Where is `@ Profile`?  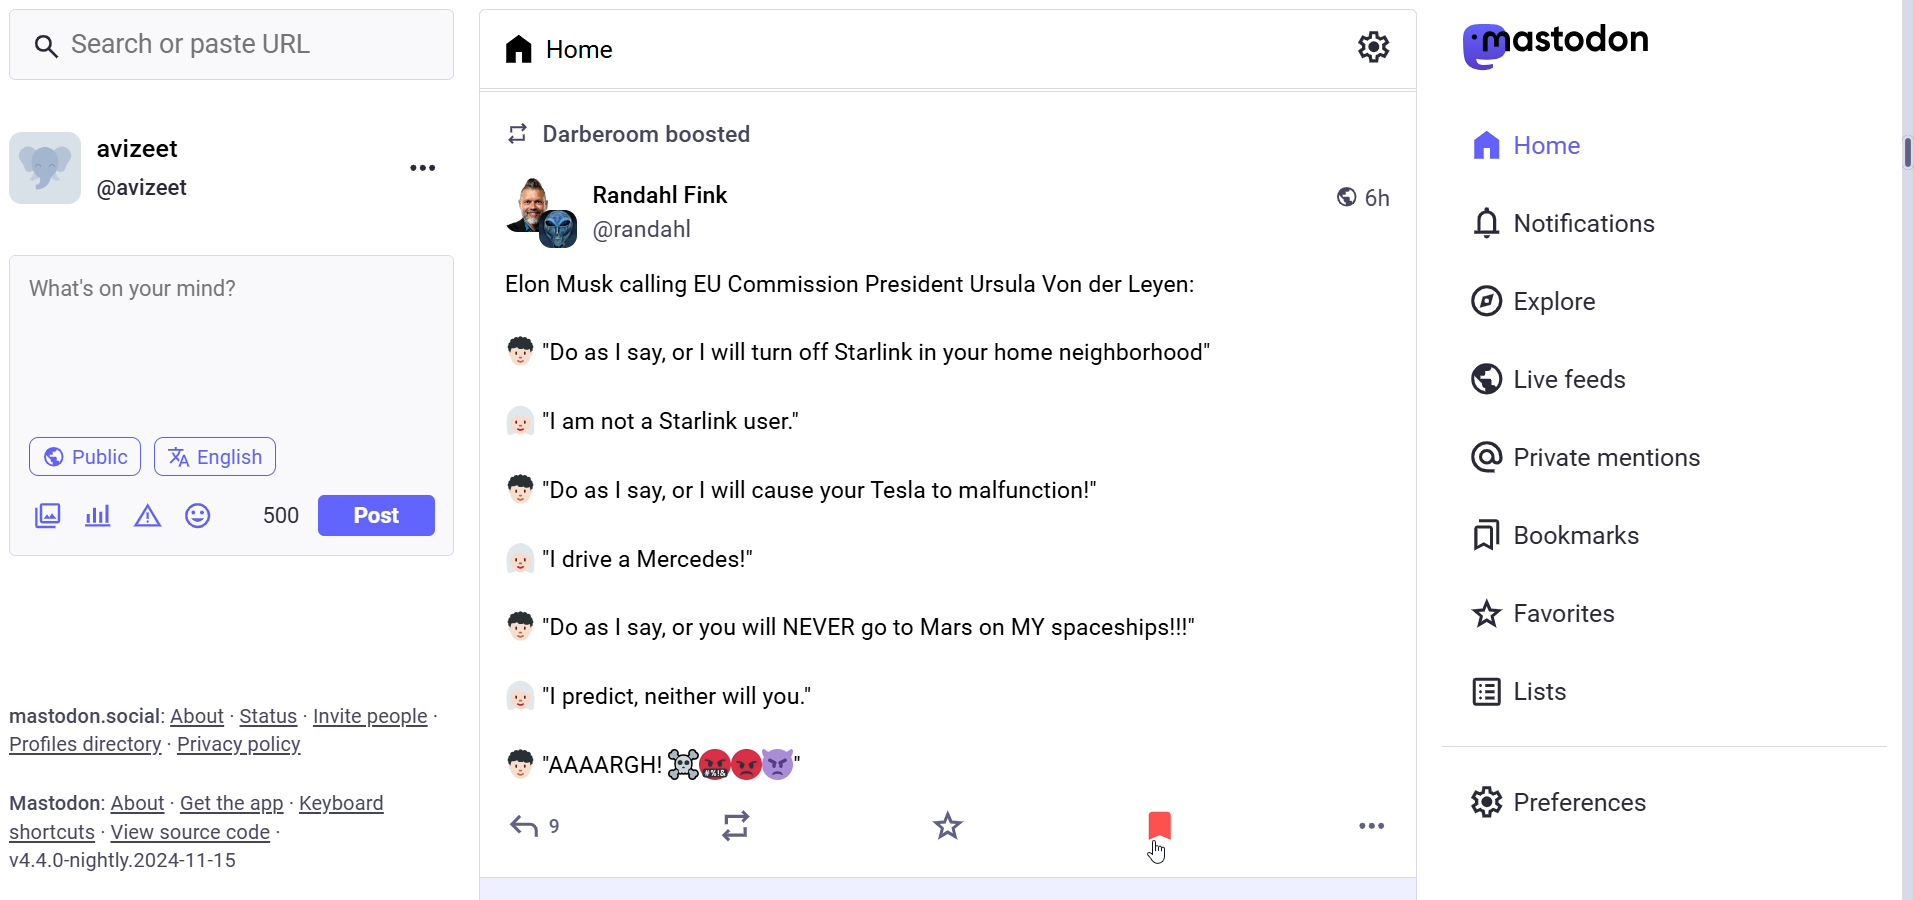 @ Profile is located at coordinates (141, 190).